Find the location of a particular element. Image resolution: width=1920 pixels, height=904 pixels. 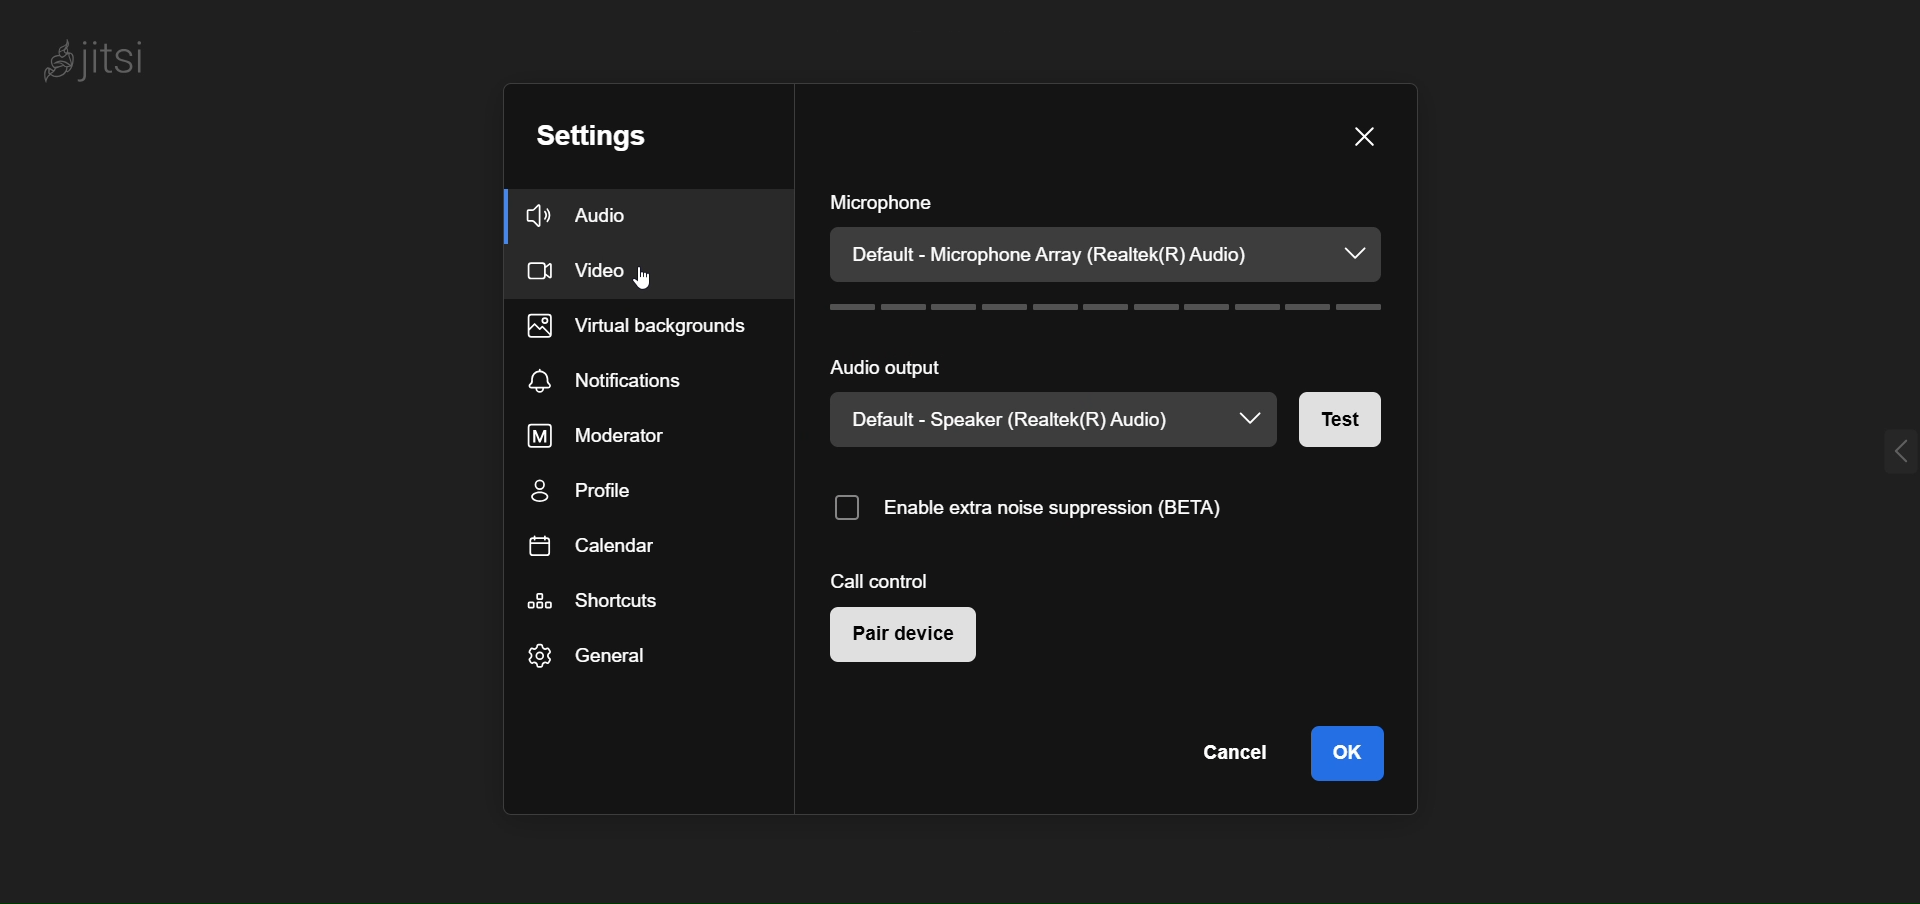

moderator is located at coordinates (605, 434).